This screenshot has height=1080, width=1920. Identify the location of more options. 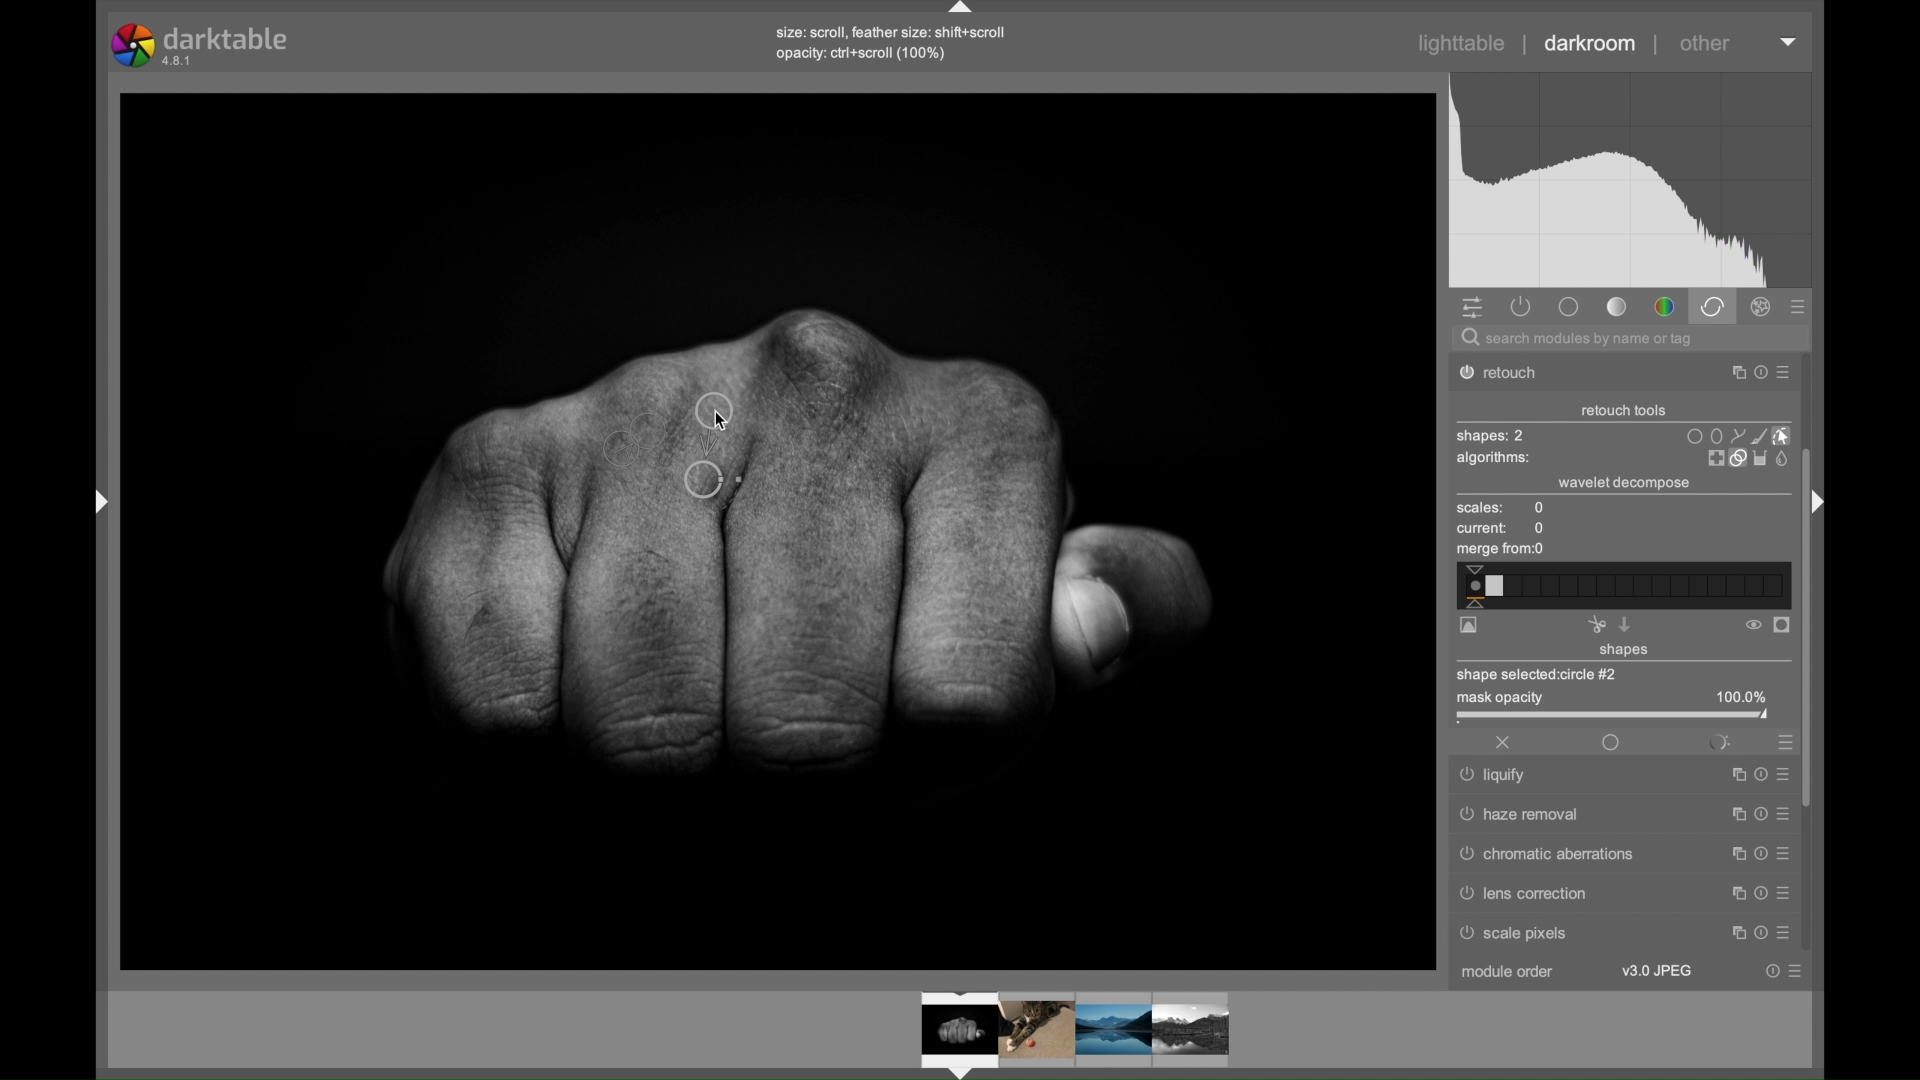
(1783, 933).